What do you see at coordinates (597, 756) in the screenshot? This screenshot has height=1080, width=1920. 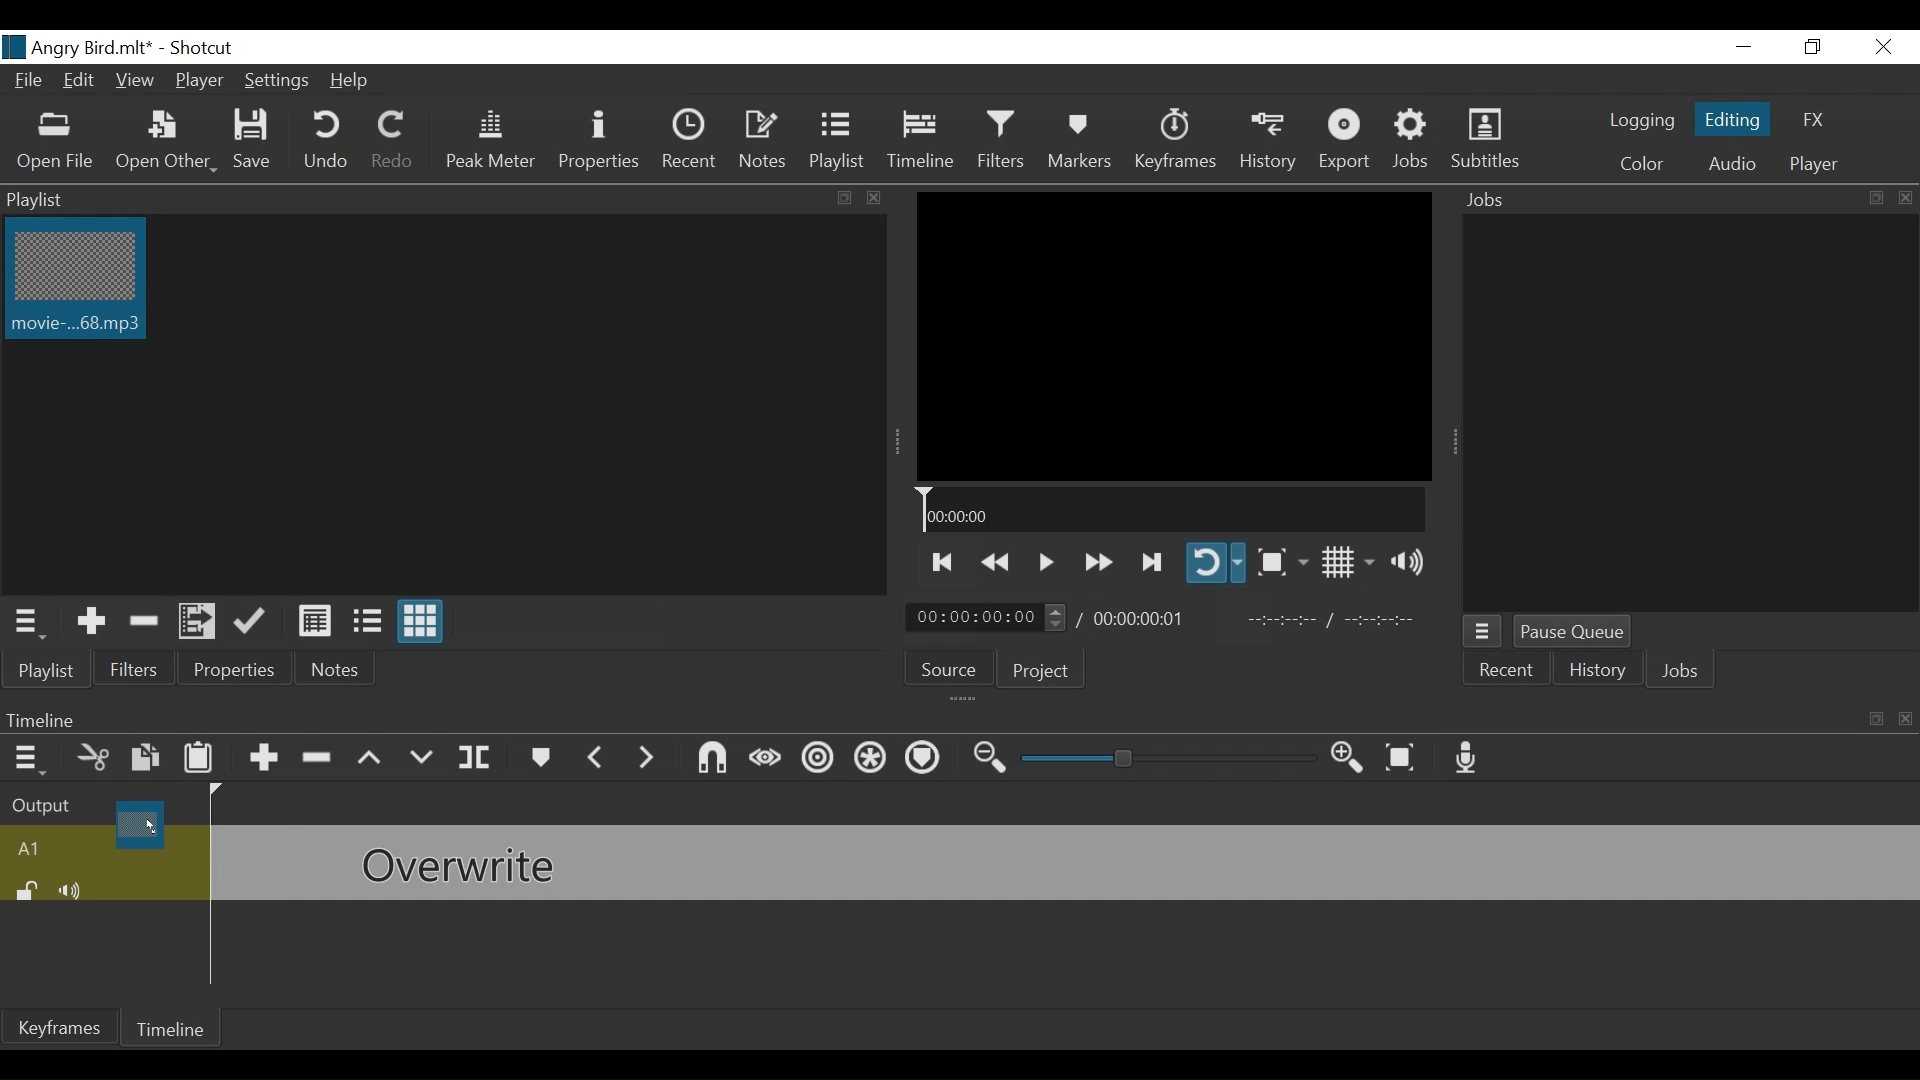 I see `Previous marker` at bounding box center [597, 756].